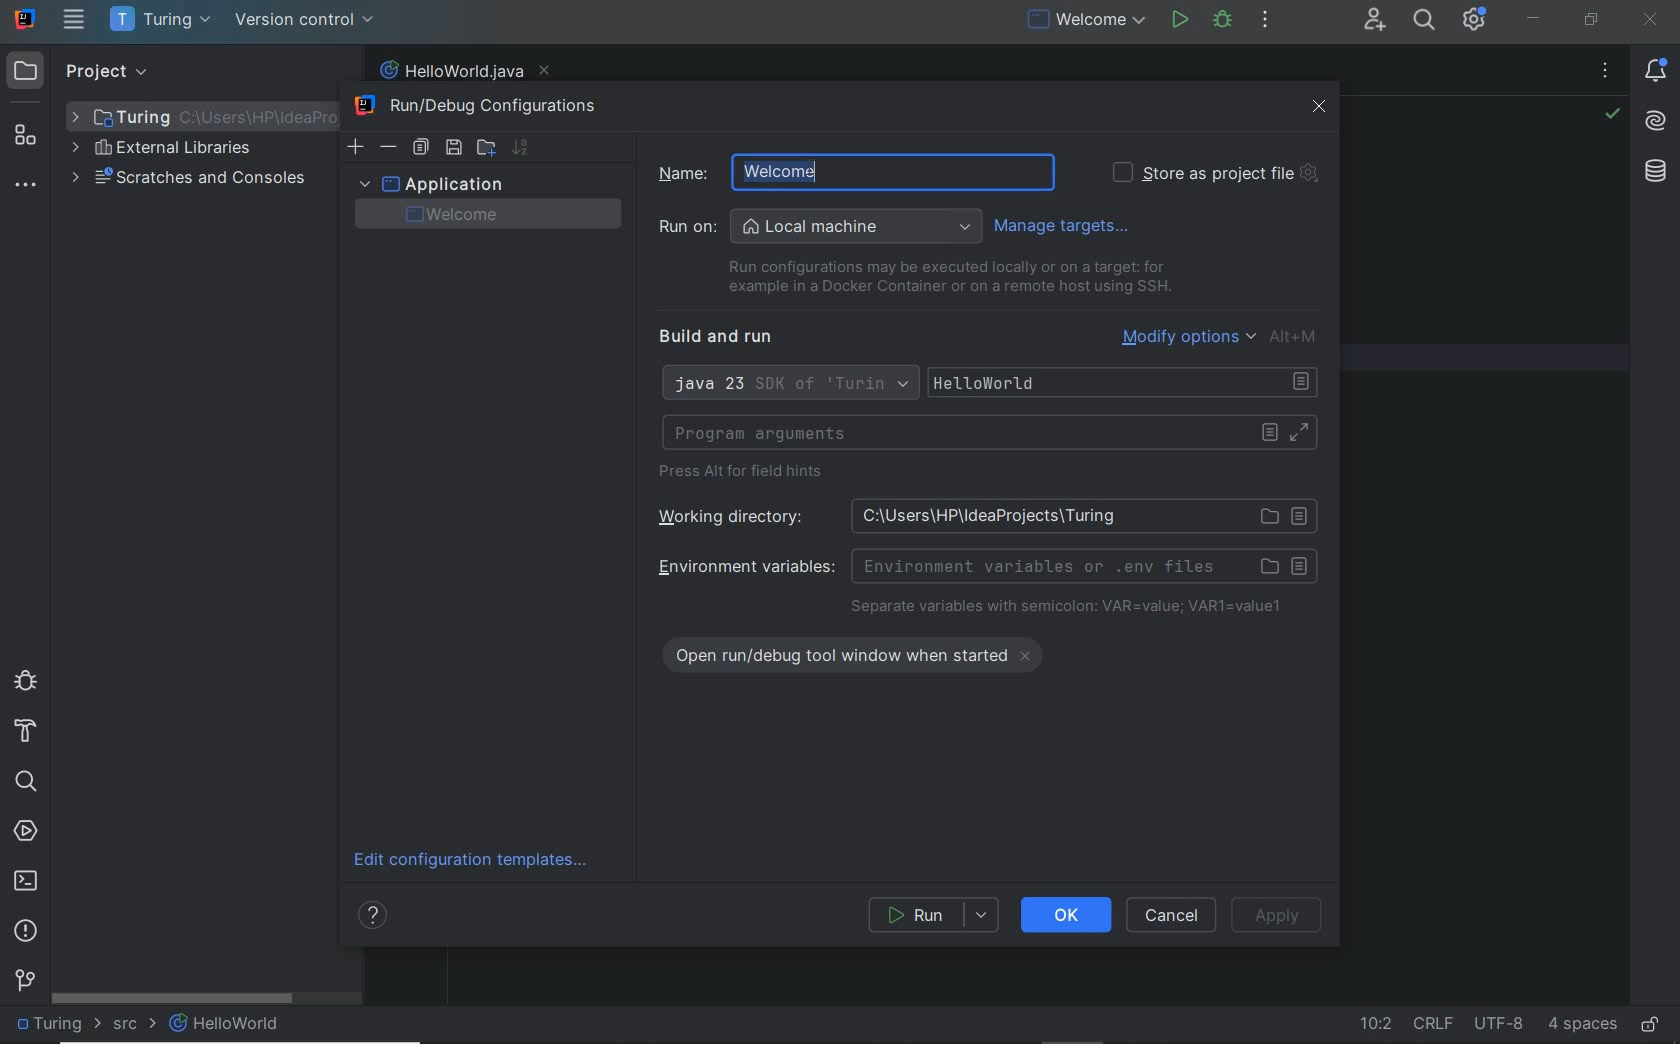 This screenshot has height=1044, width=1680. I want to click on SORT CONFIGURATIONS, so click(520, 147).